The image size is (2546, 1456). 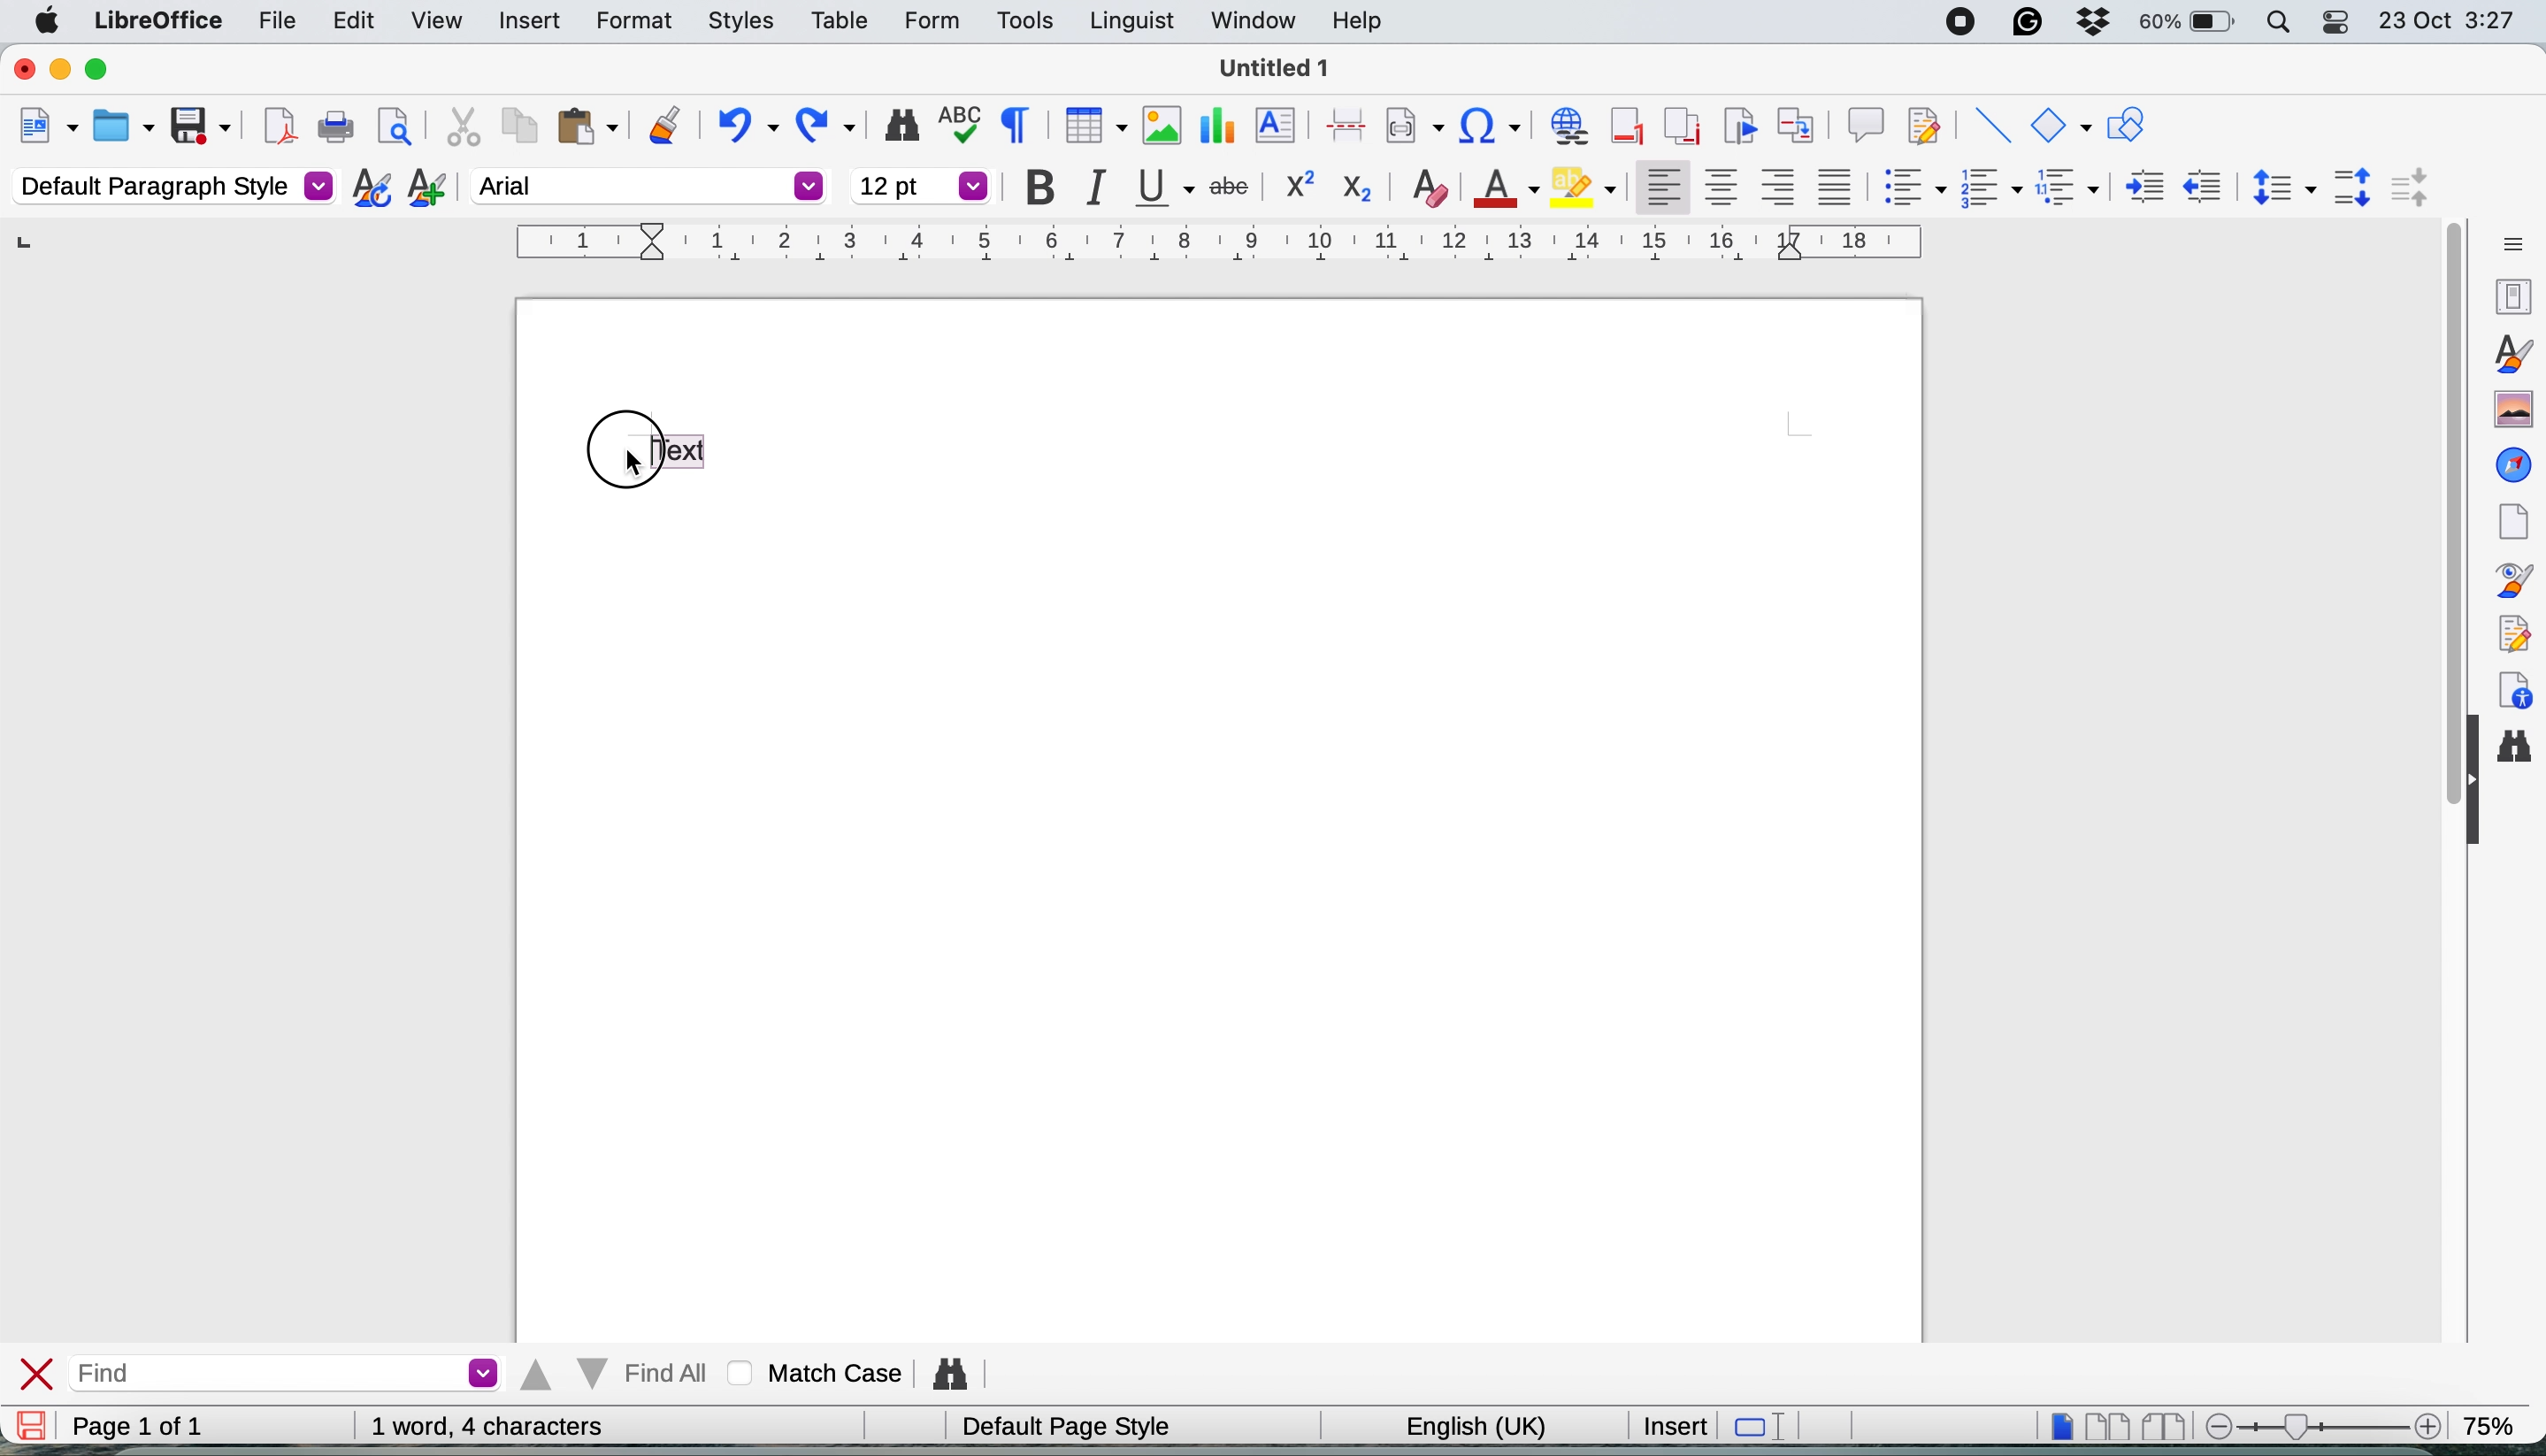 What do you see at coordinates (650, 185) in the screenshot?
I see `arial` at bounding box center [650, 185].